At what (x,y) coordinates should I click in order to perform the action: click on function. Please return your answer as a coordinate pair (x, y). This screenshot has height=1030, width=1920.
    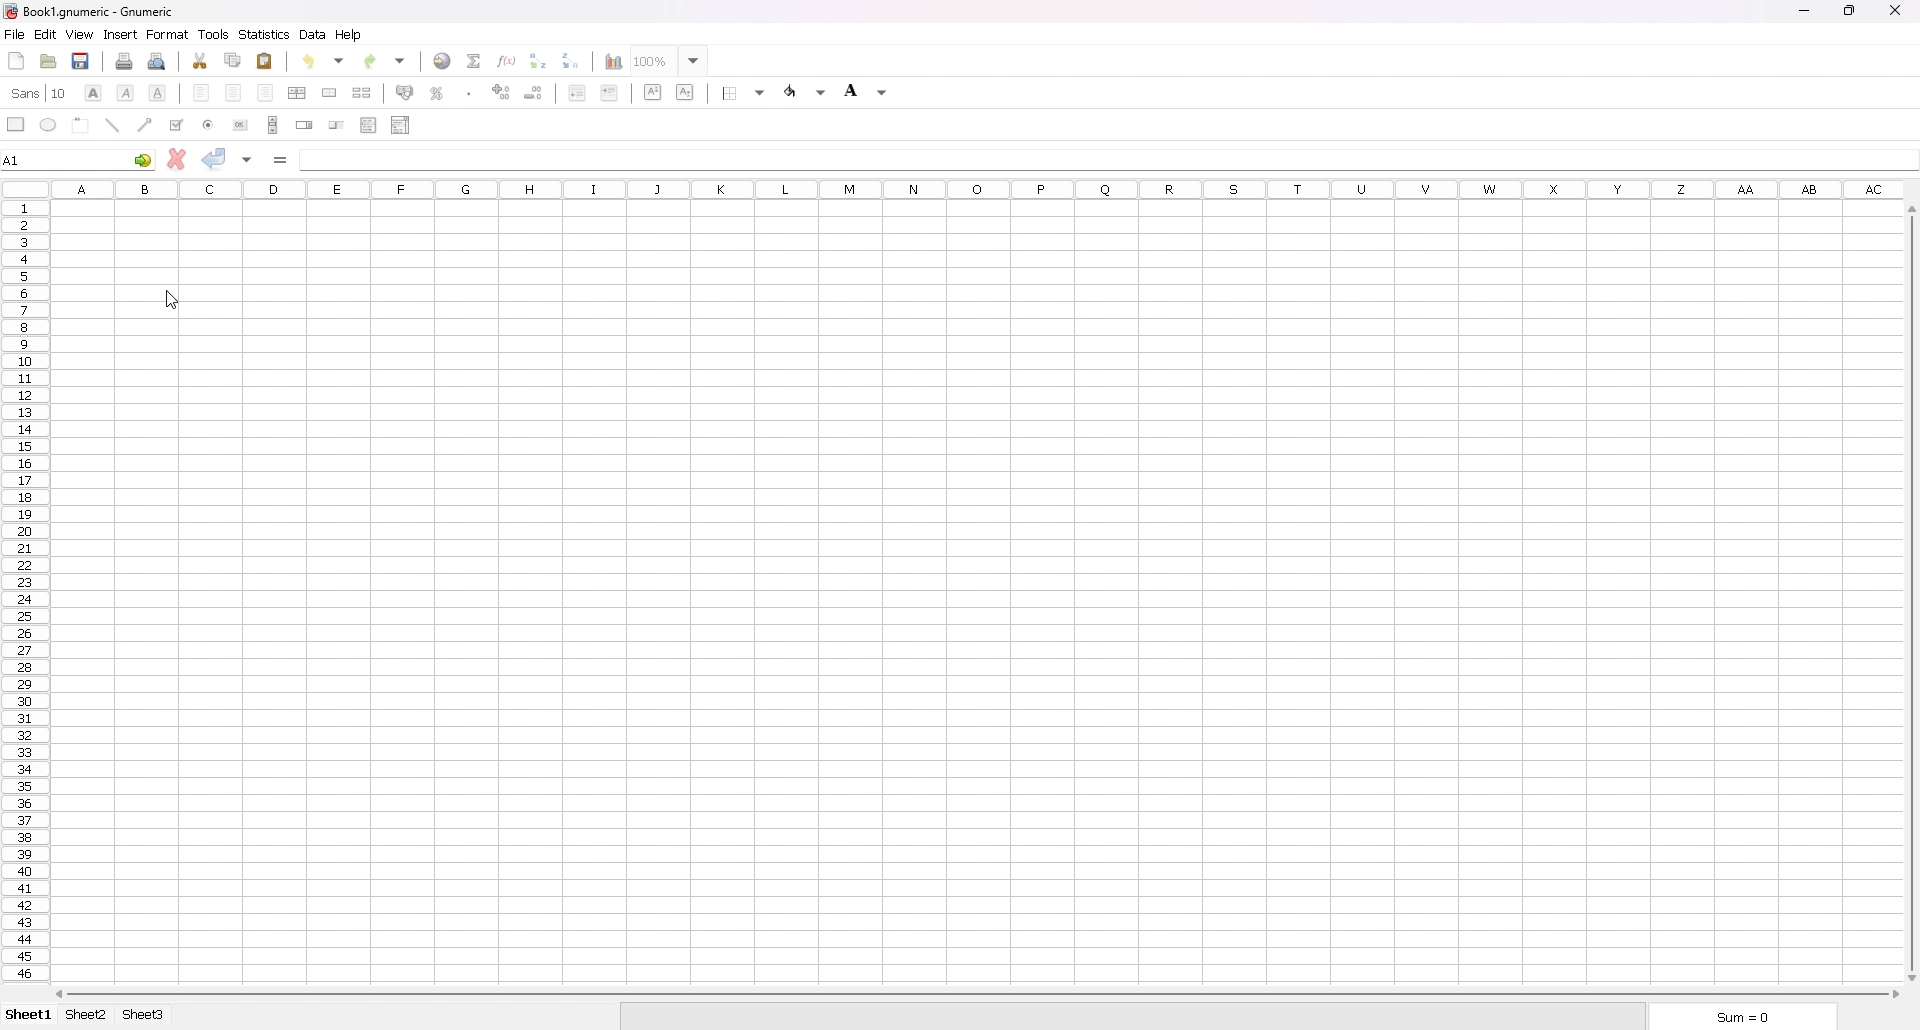
    Looking at the image, I should click on (507, 61).